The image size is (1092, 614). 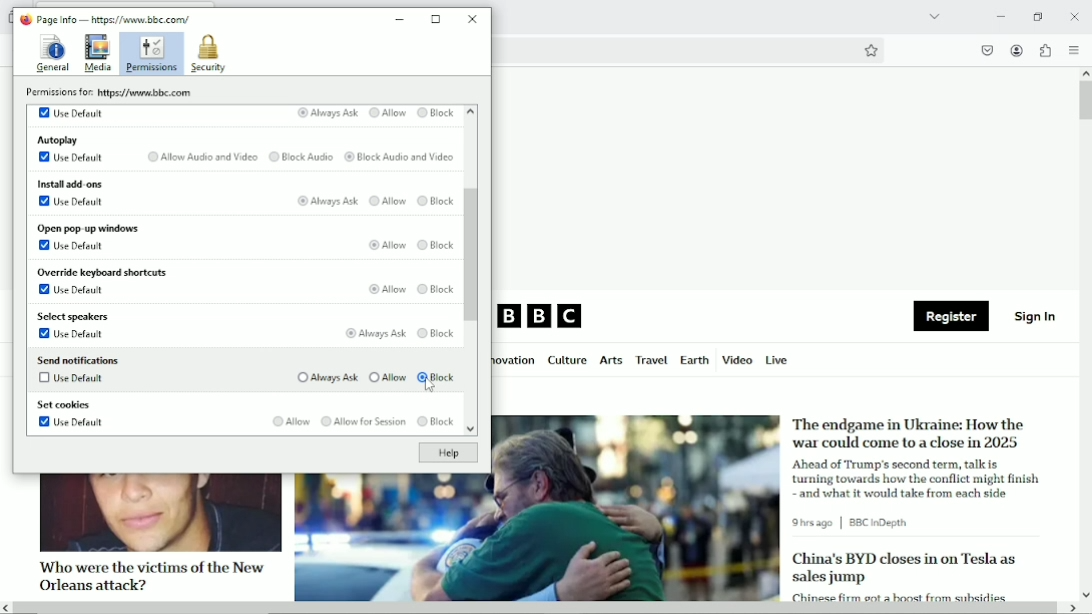 I want to click on open application menu, so click(x=1073, y=50).